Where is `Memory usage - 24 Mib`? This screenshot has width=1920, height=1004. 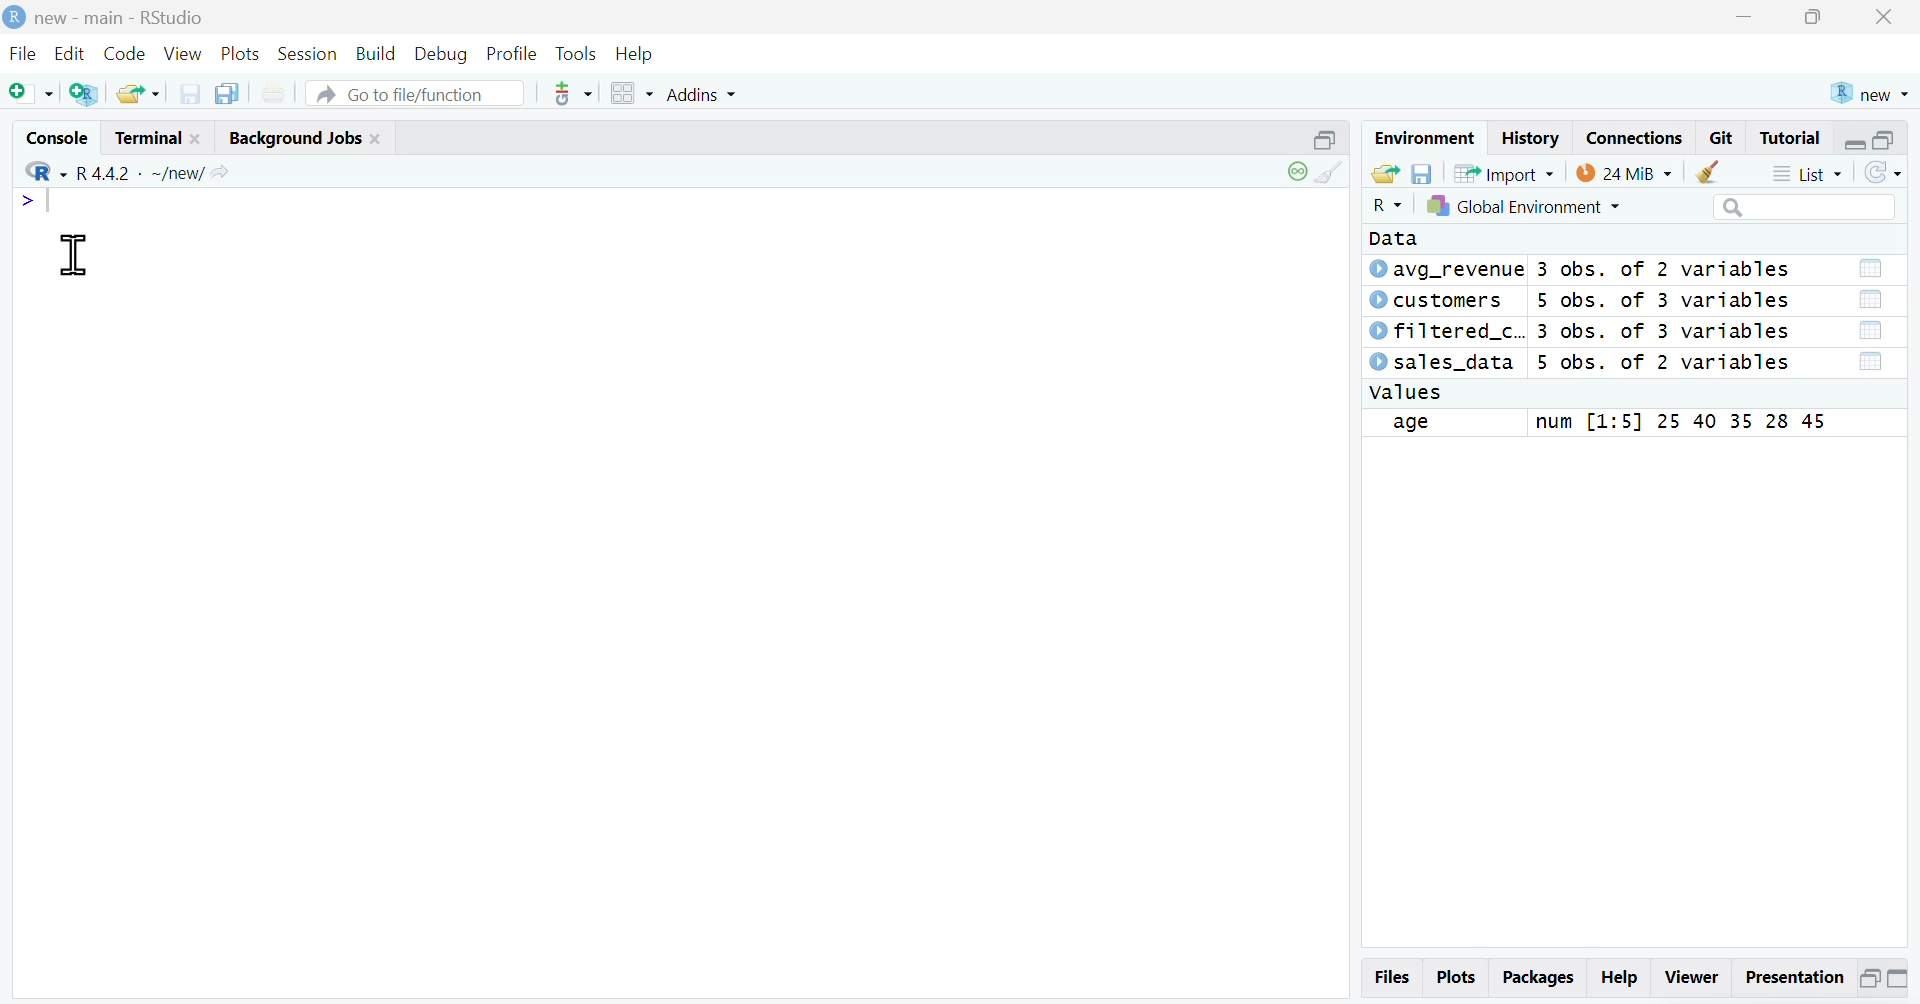 Memory usage - 24 Mib is located at coordinates (1624, 171).